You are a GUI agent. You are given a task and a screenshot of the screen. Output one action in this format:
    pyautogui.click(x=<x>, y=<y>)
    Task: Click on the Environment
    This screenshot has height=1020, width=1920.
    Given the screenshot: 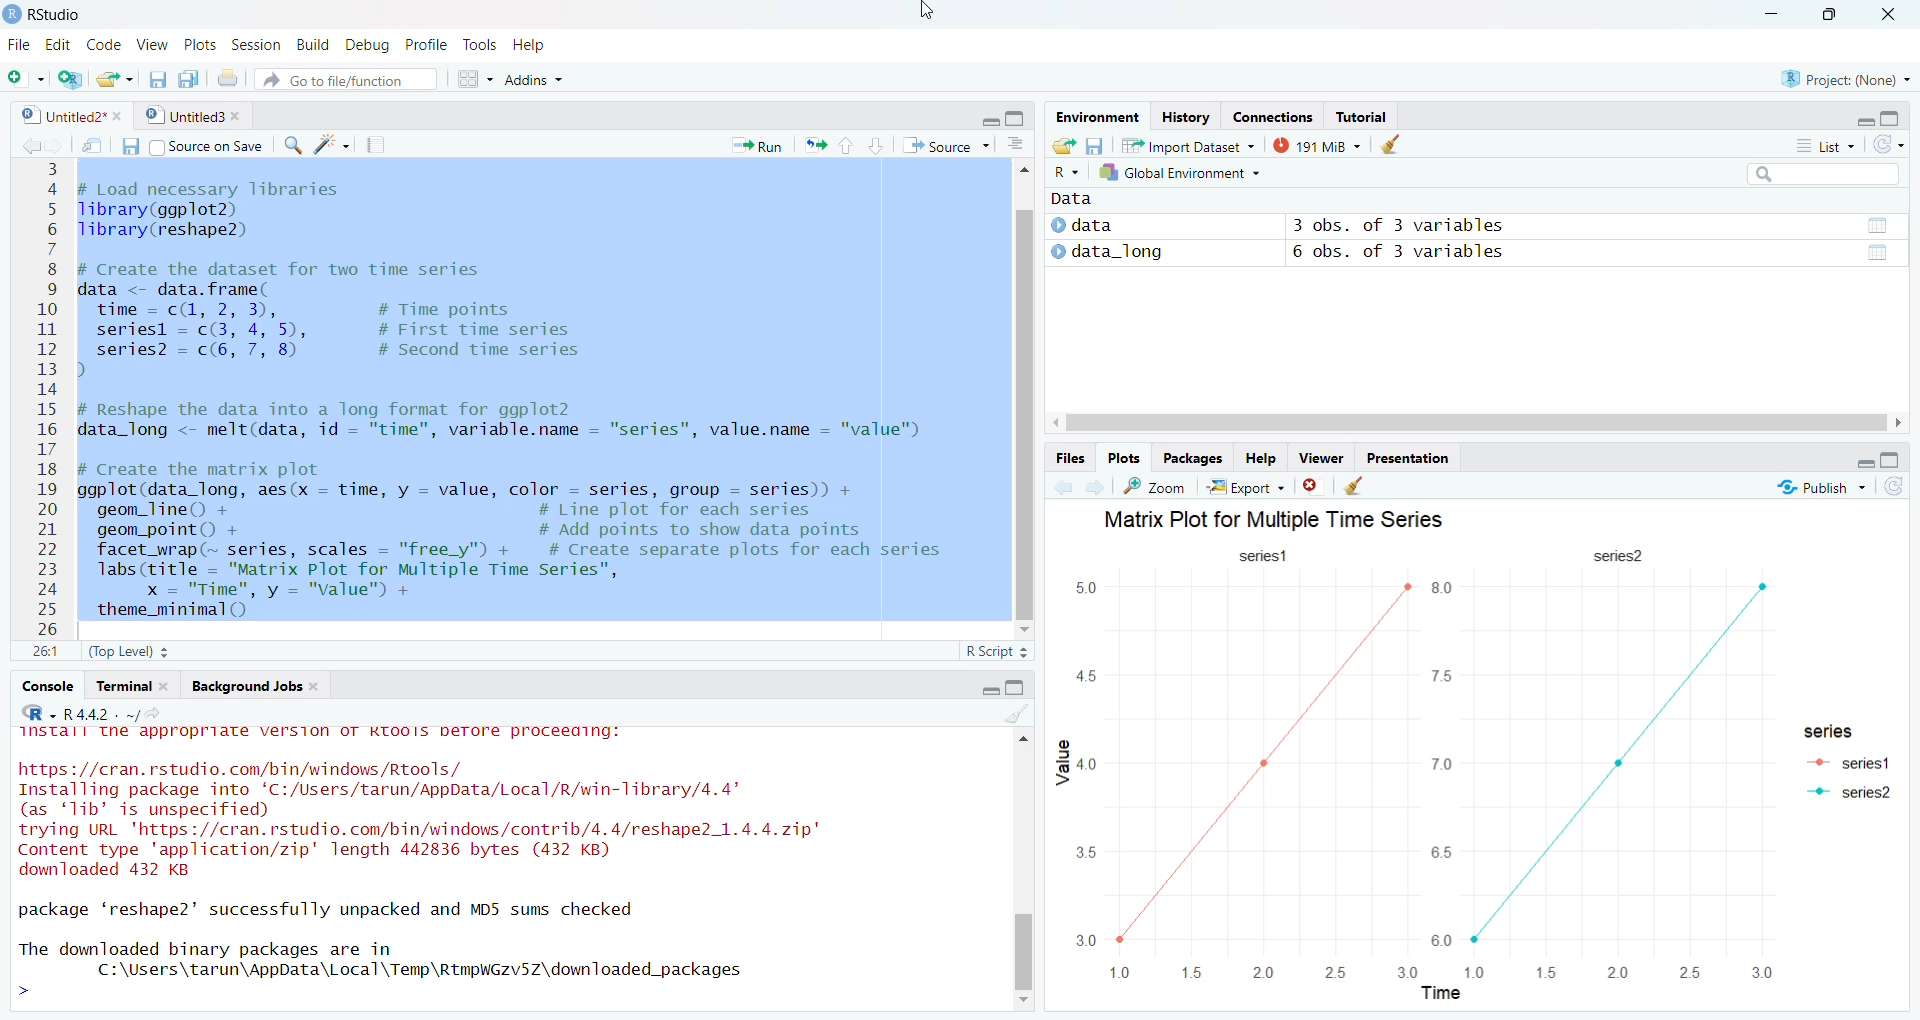 What is the action you would take?
    pyautogui.click(x=1095, y=118)
    